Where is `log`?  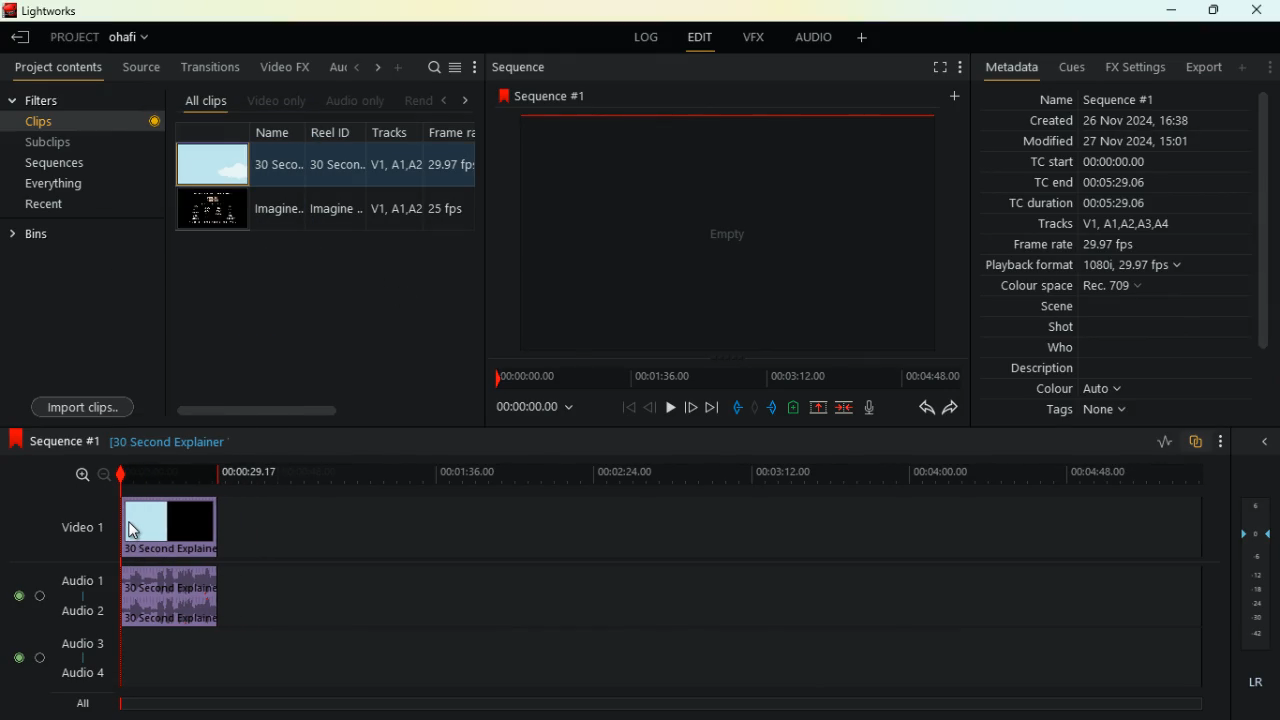
log is located at coordinates (641, 38).